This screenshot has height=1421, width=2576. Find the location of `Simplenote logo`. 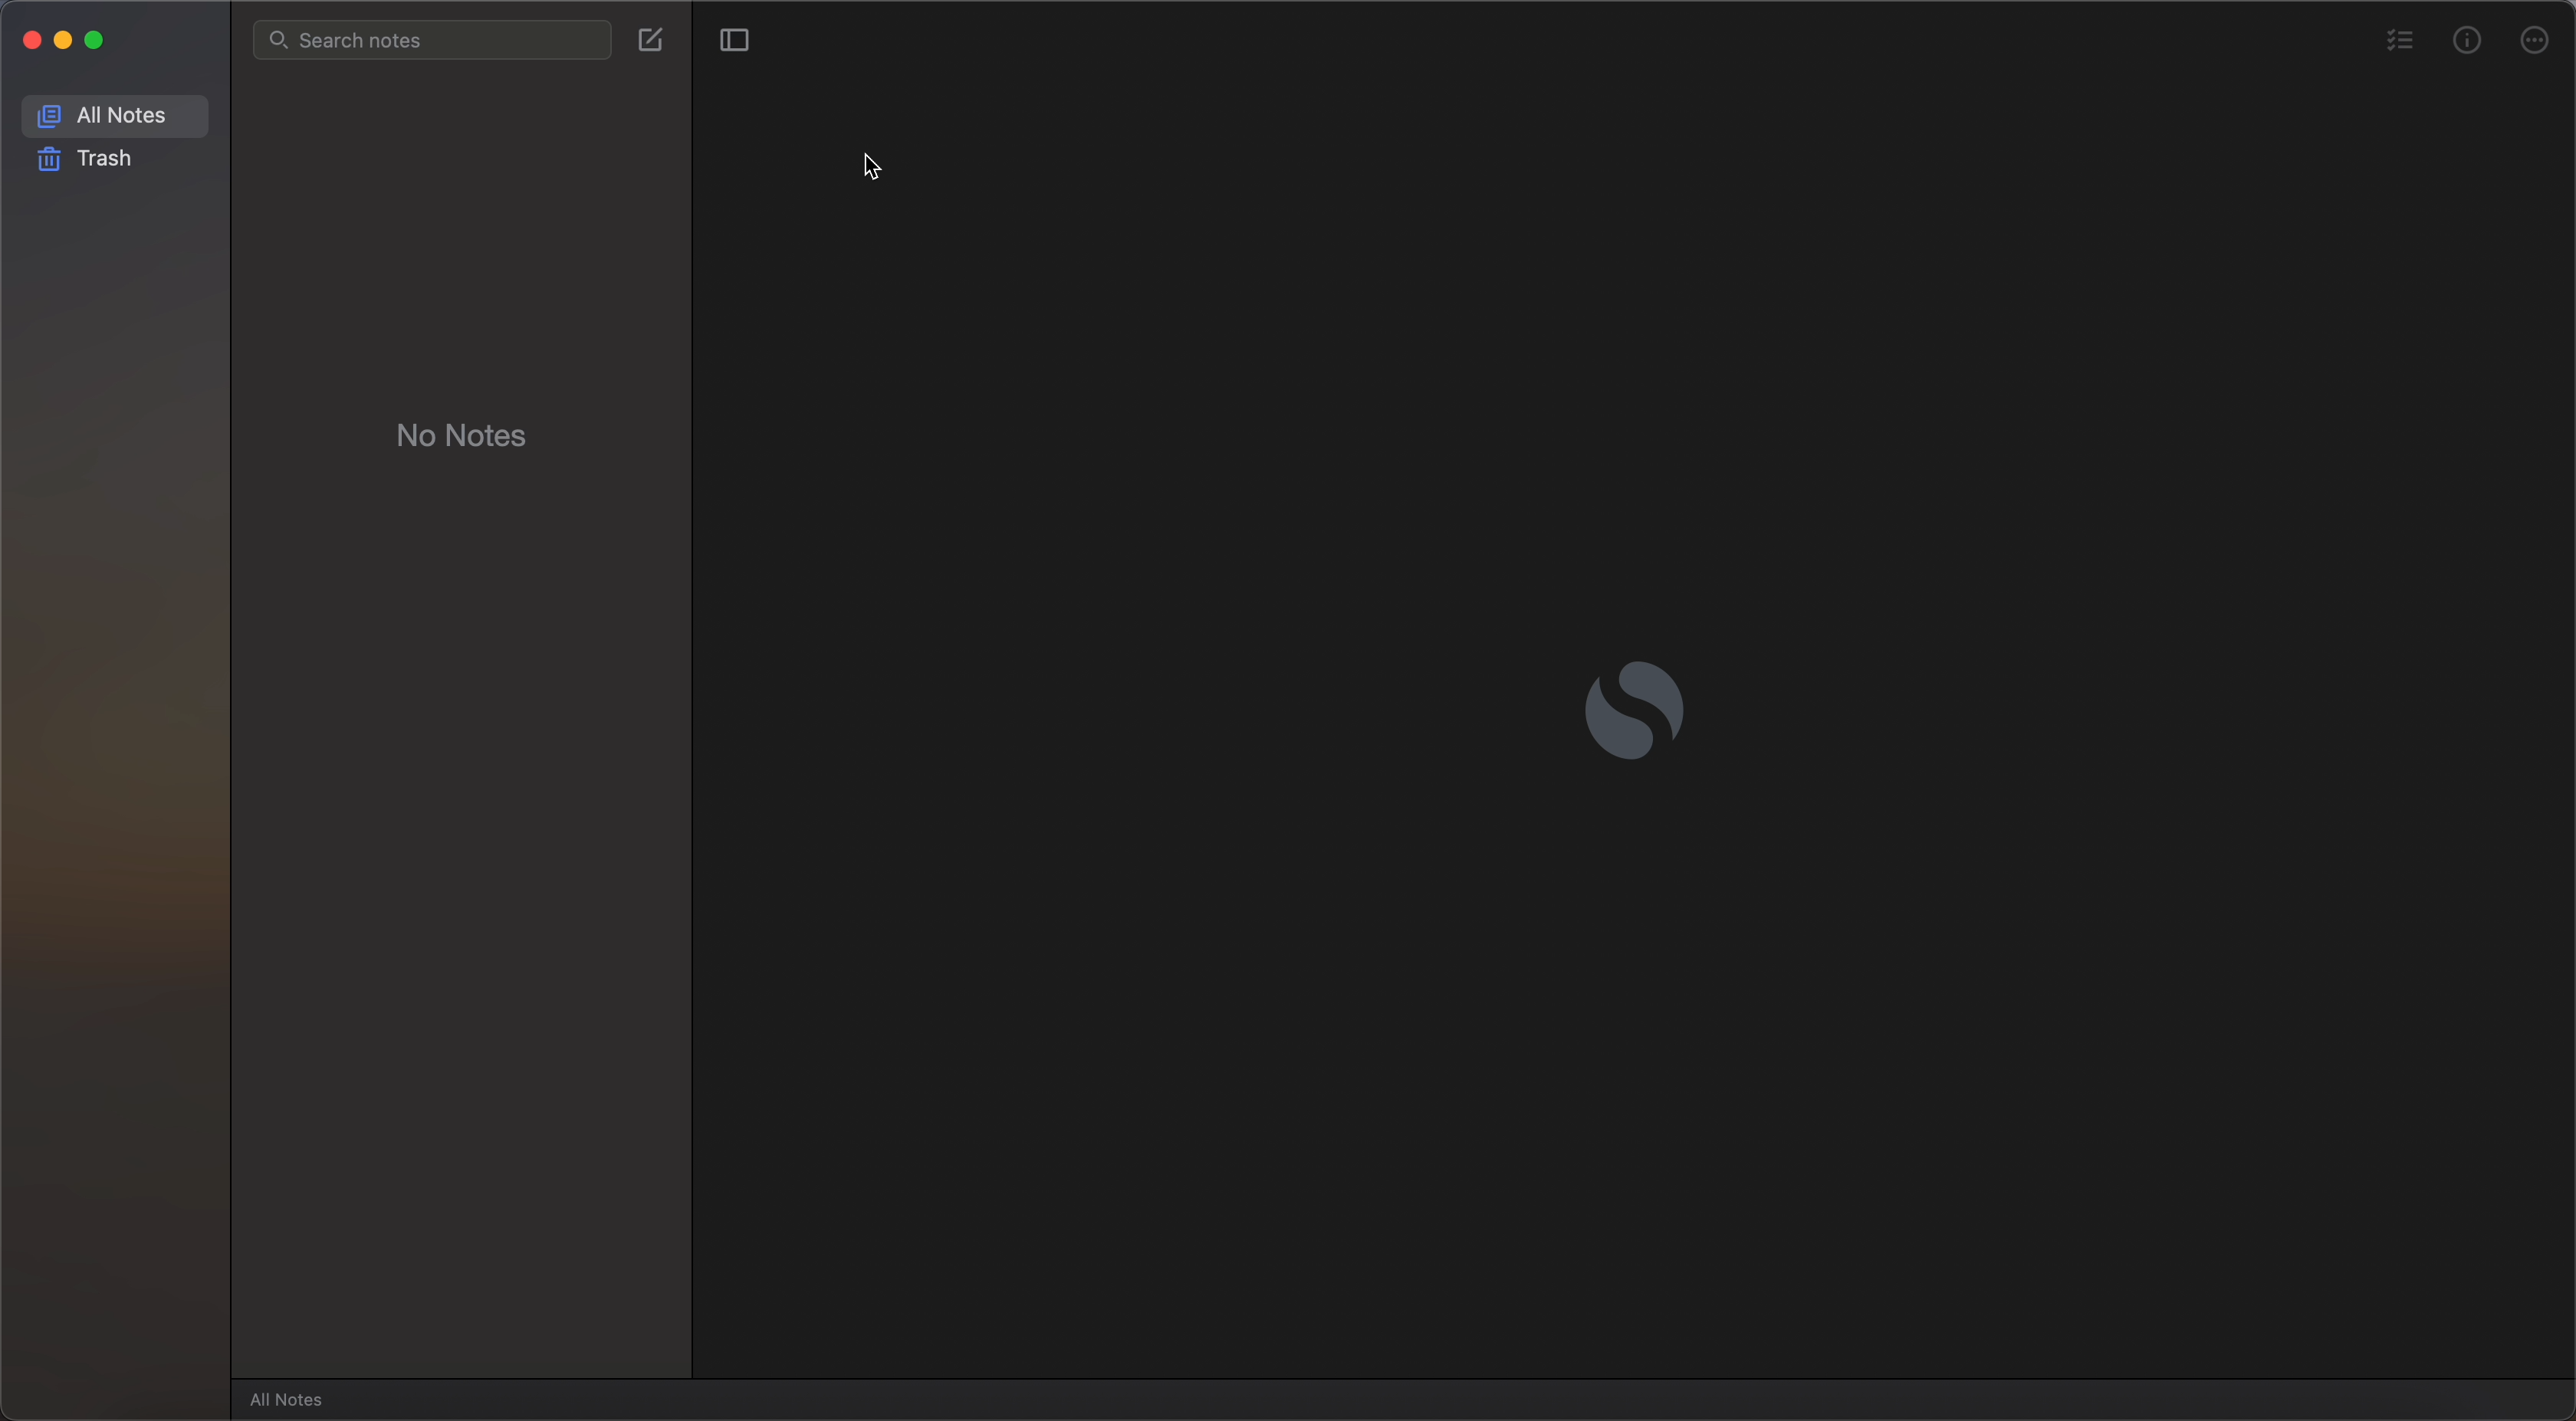

Simplenote logo is located at coordinates (1638, 711).